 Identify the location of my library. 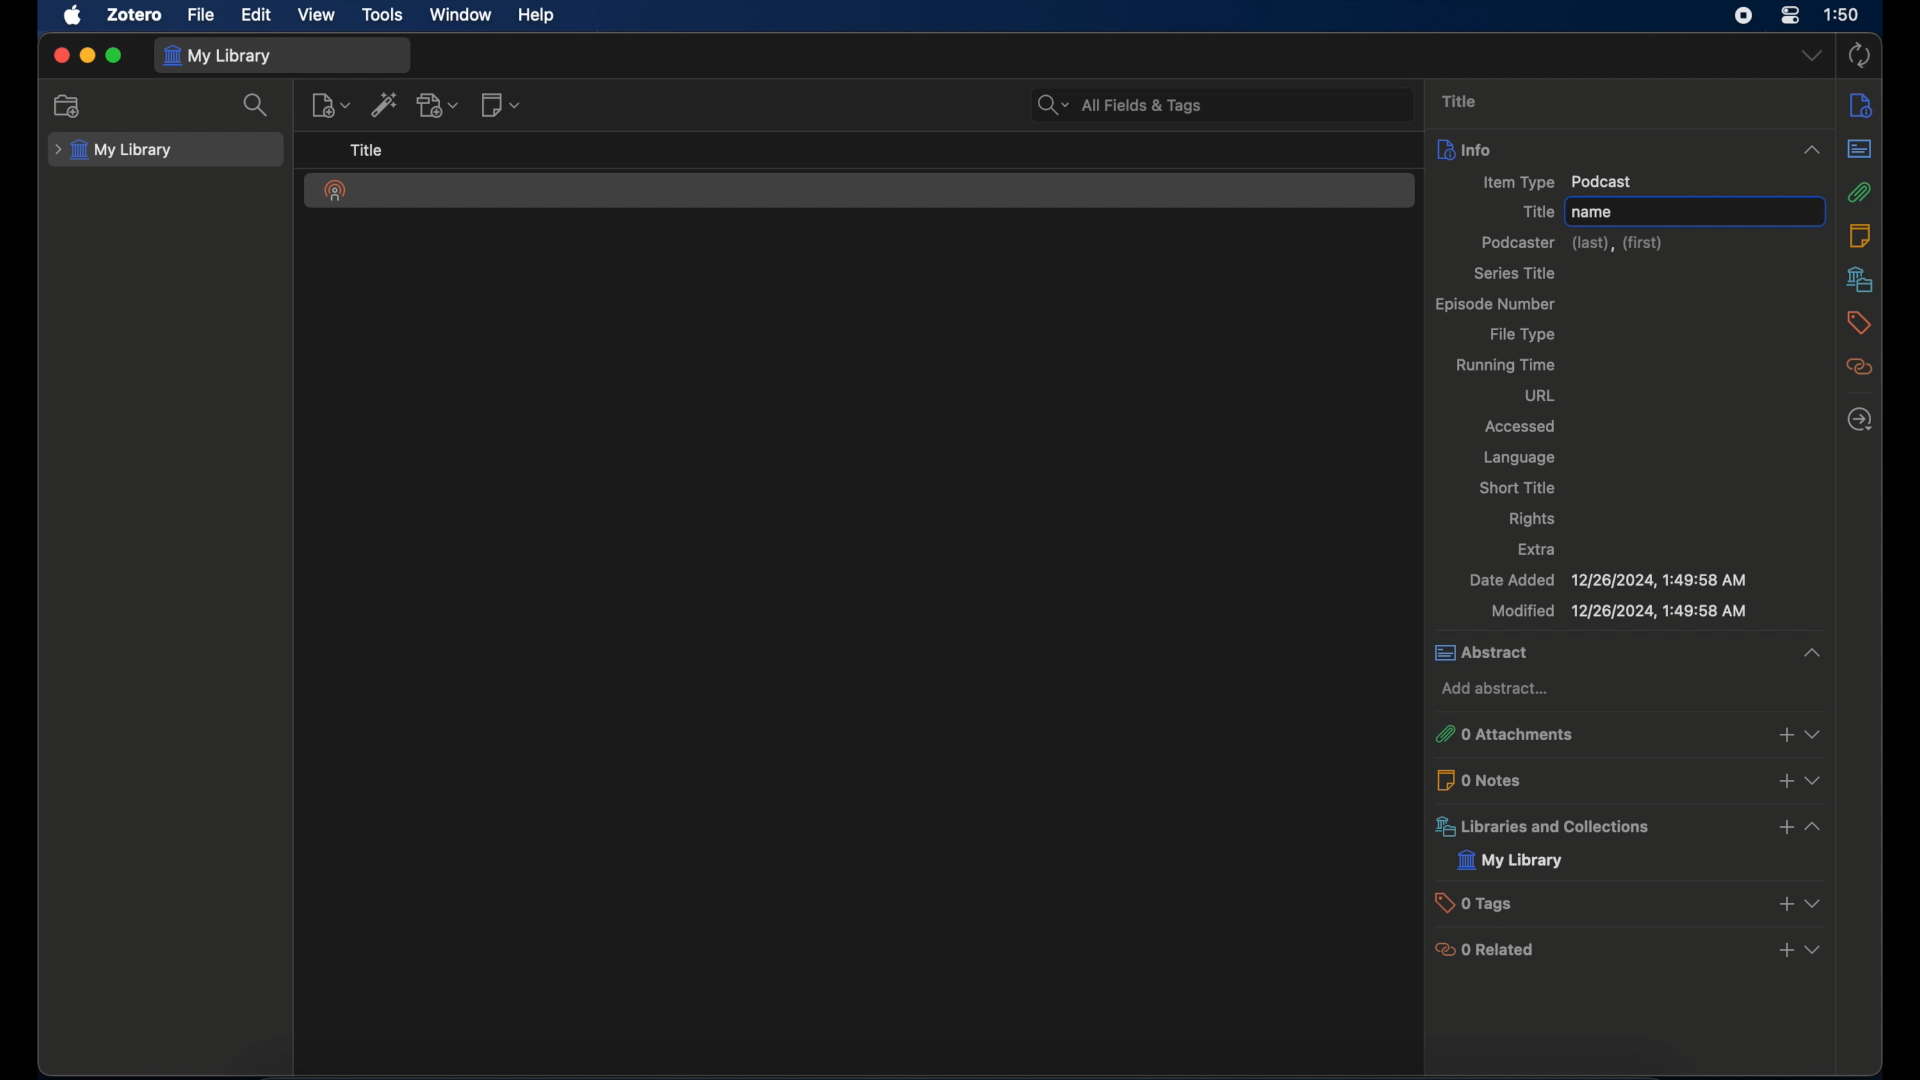
(1511, 861).